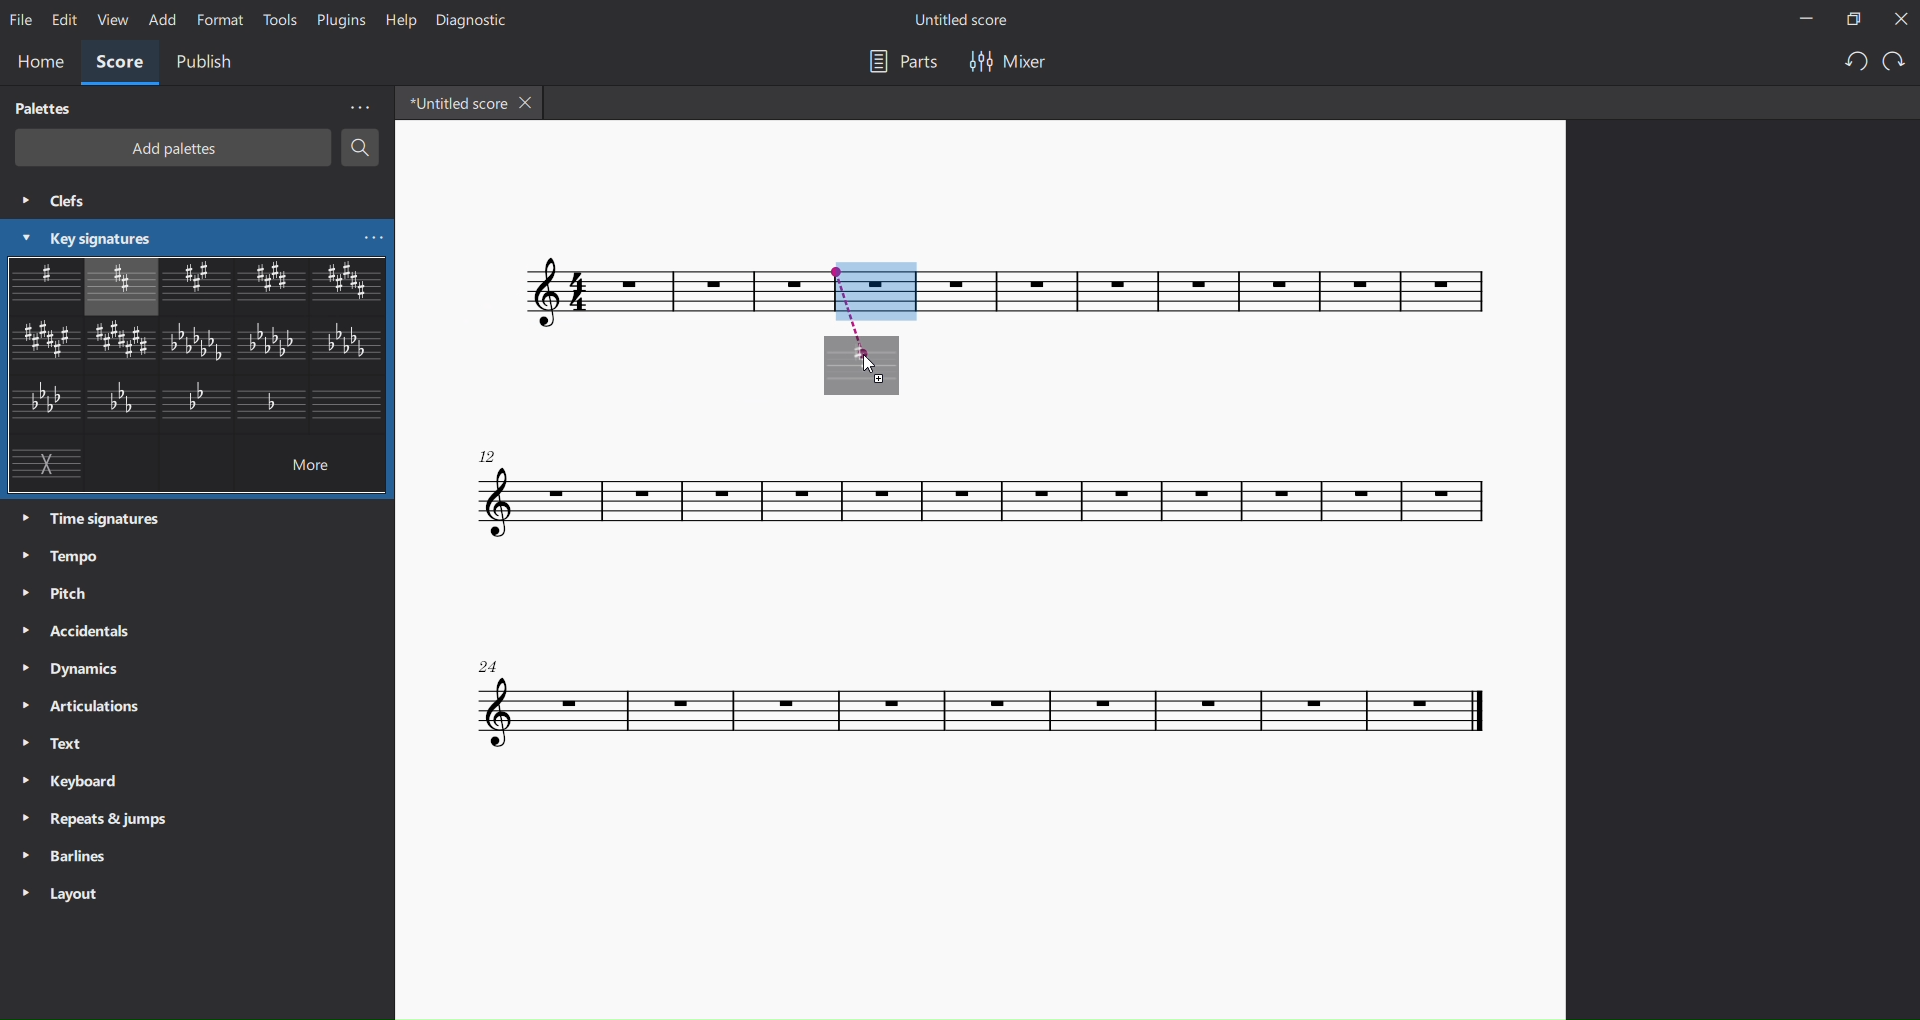  I want to click on score, so click(118, 61).